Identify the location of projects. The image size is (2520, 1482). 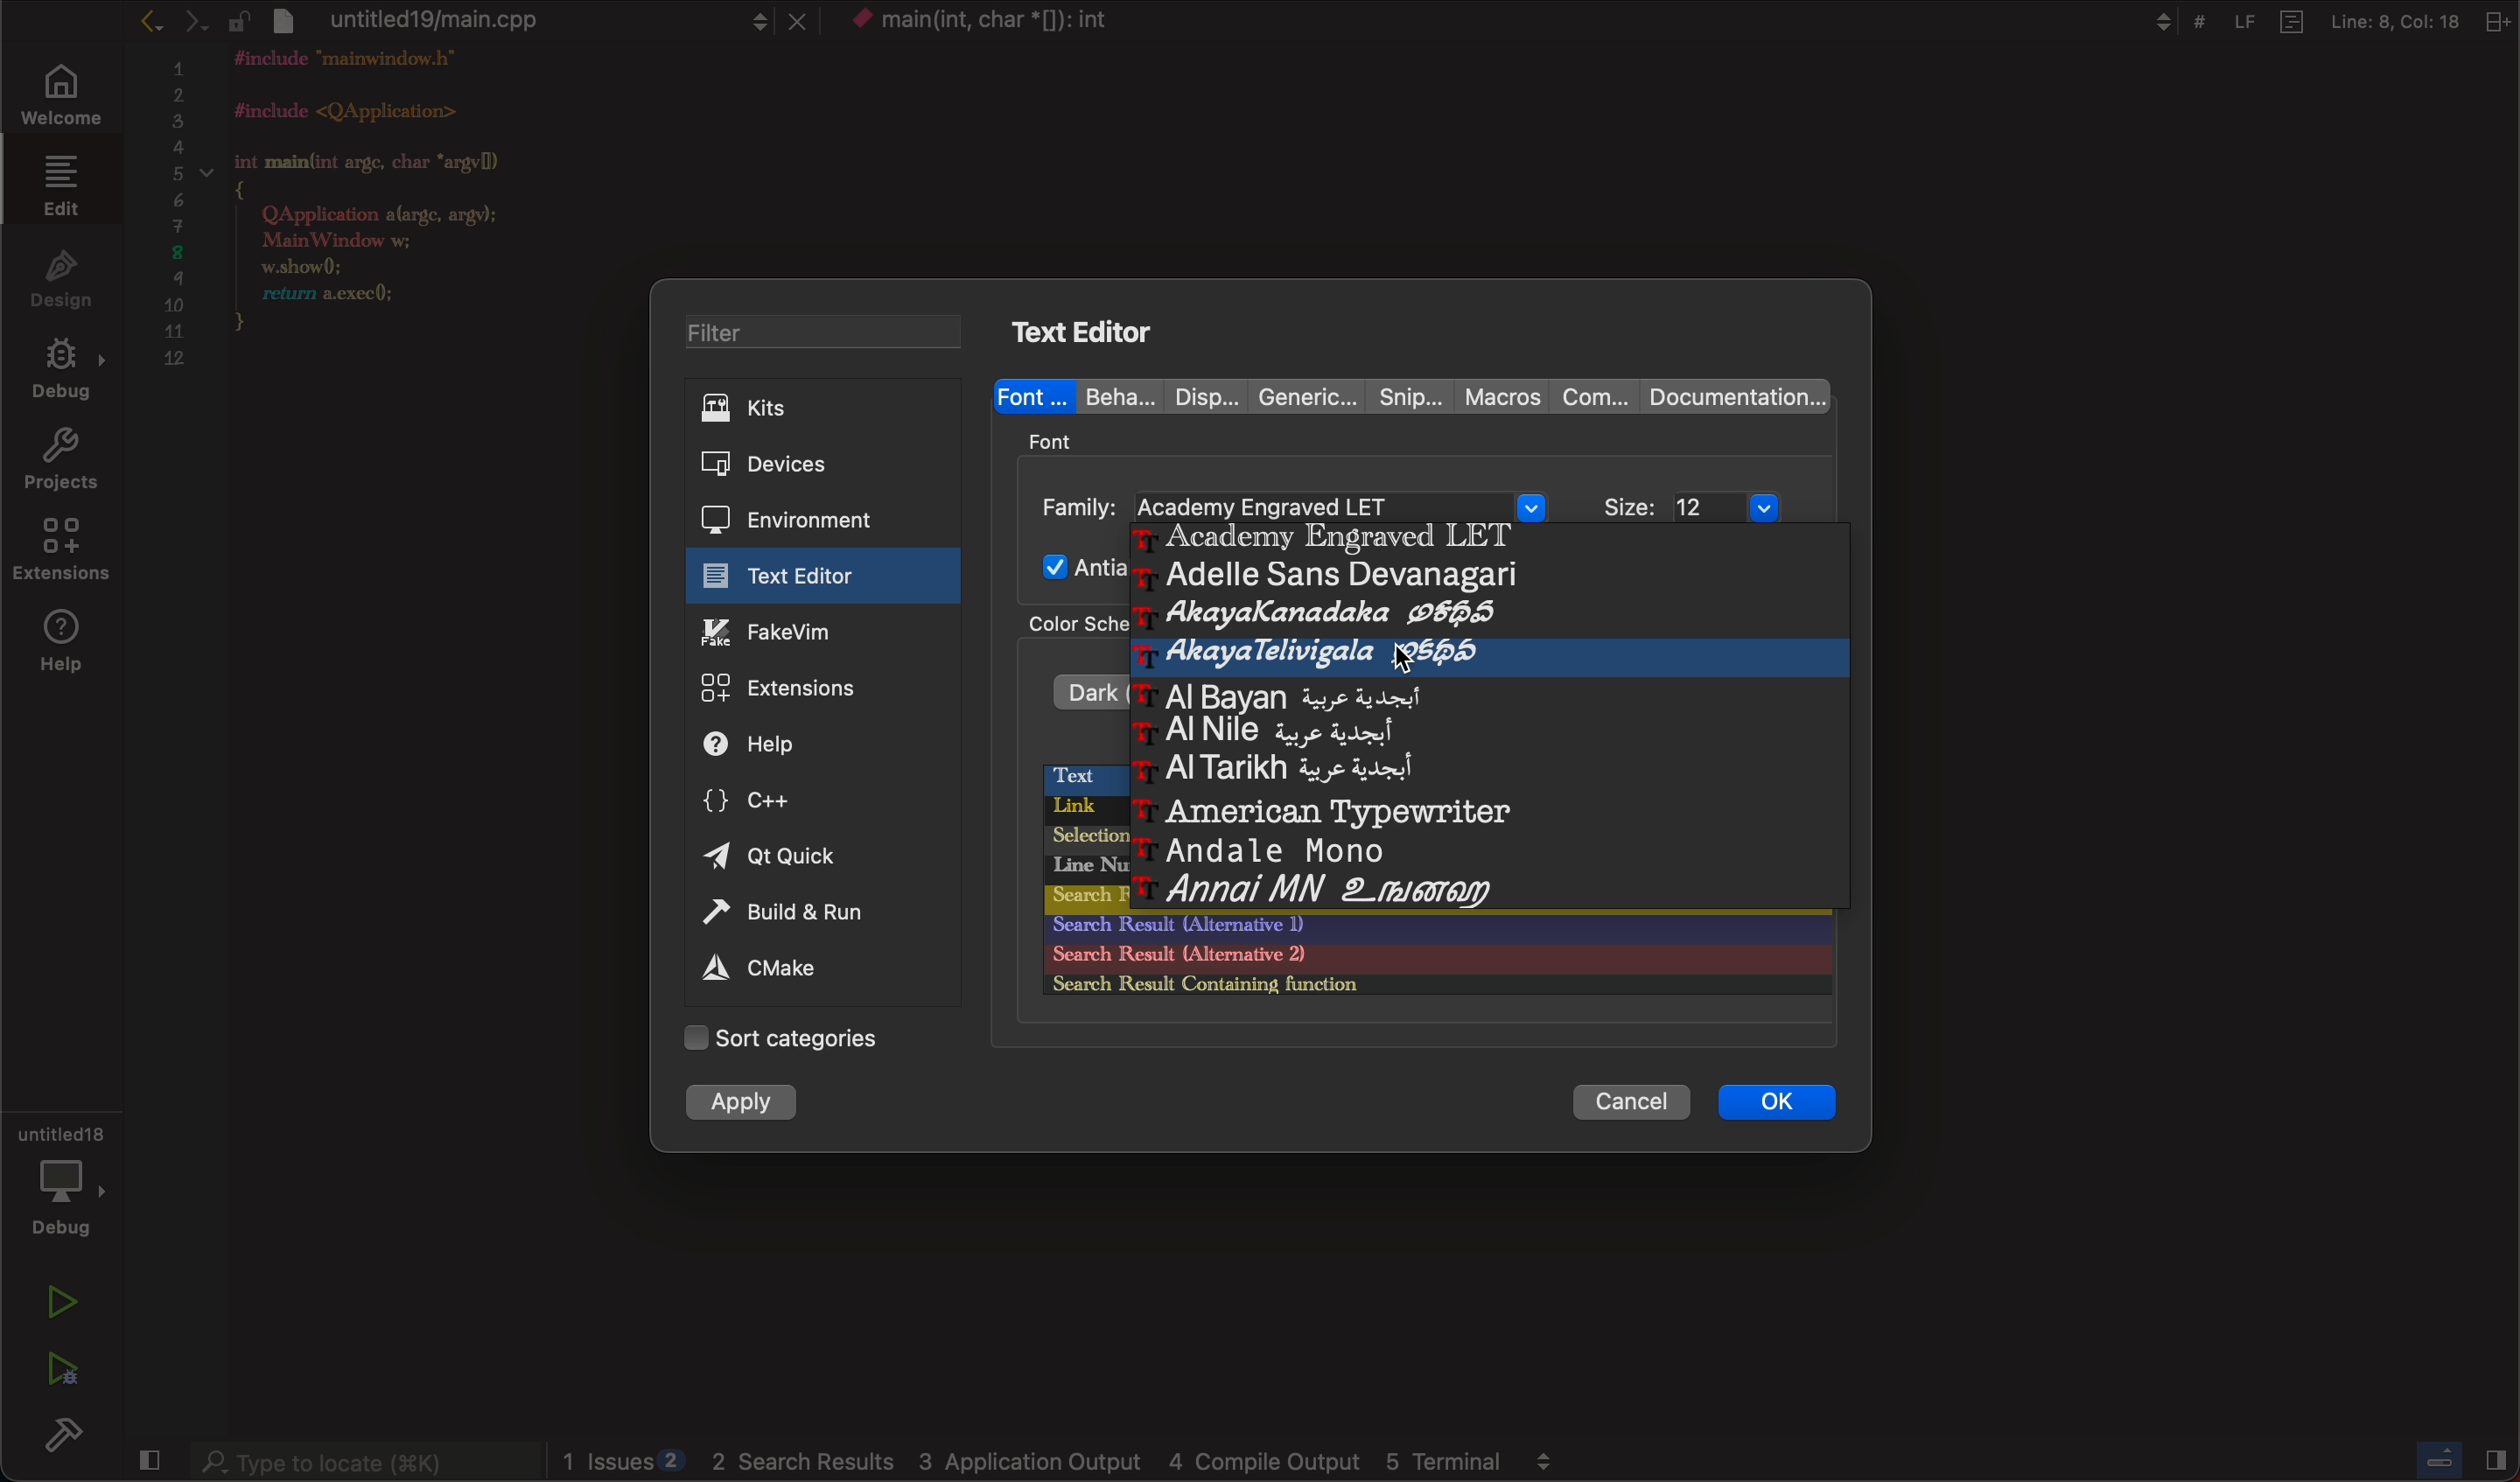
(62, 462).